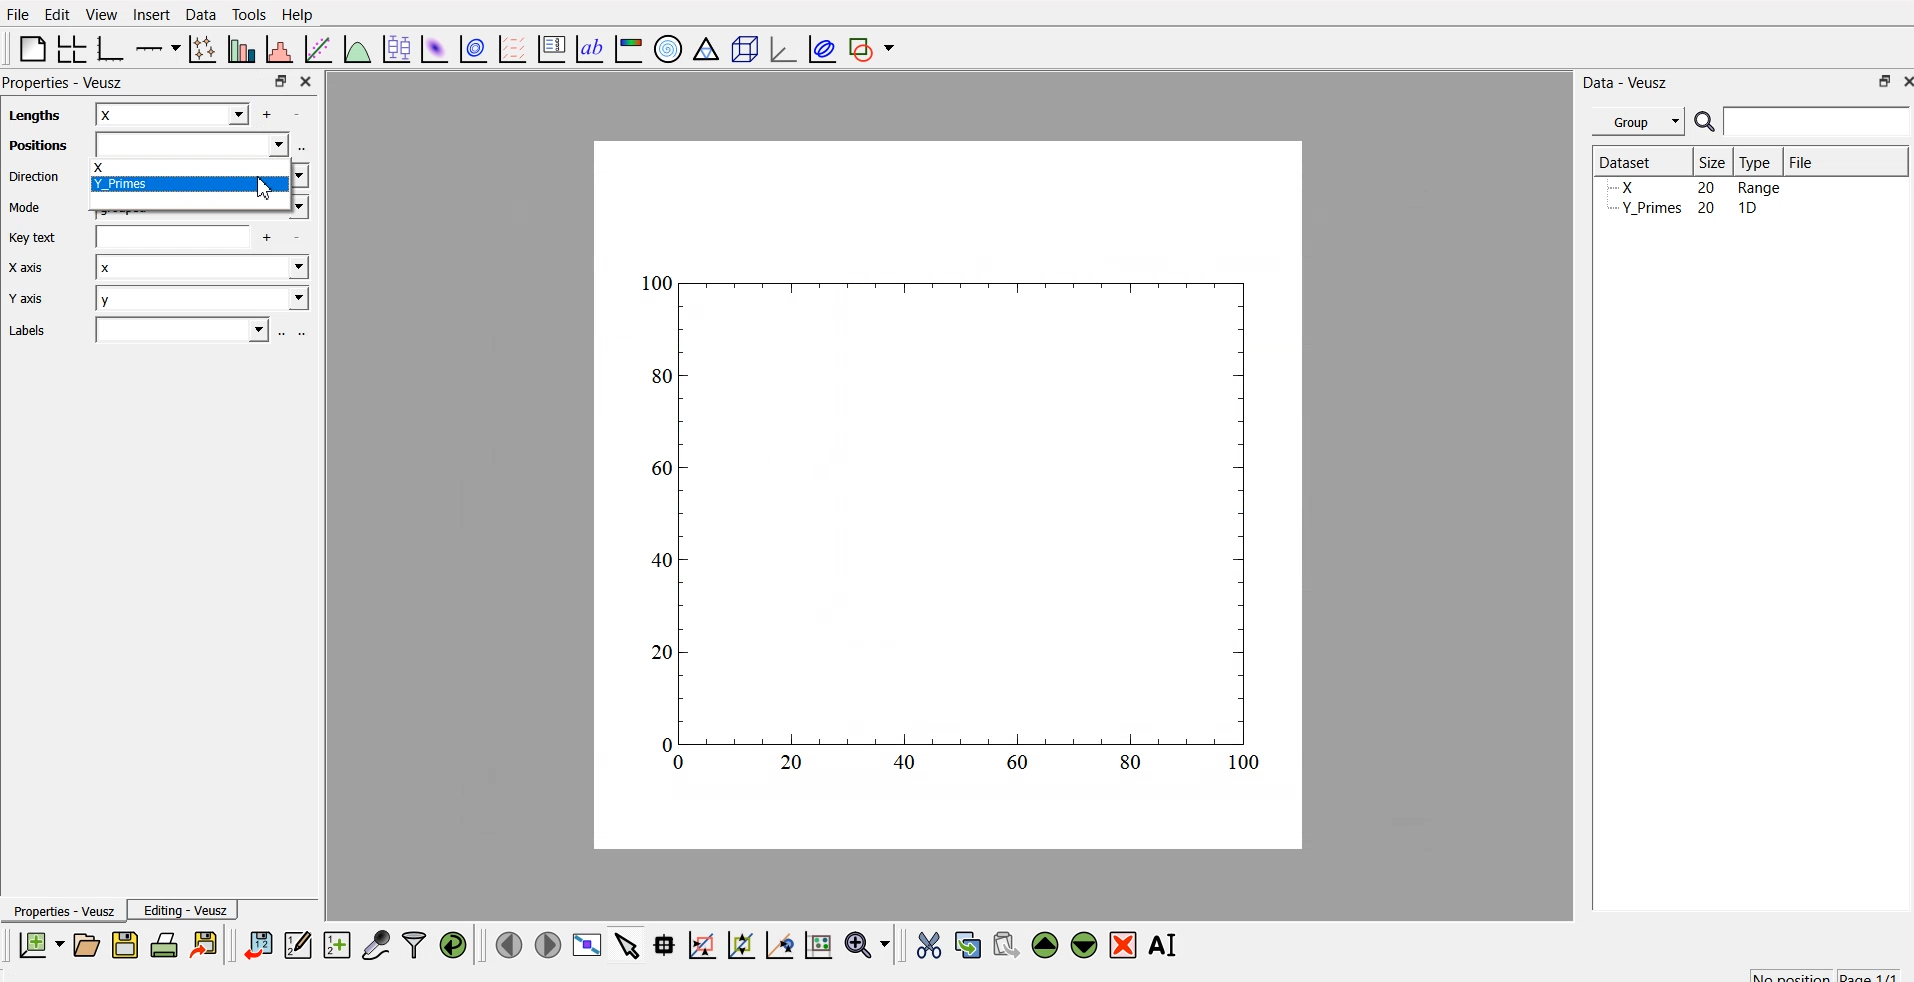 The image size is (1914, 982). What do you see at coordinates (85, 944) in the screenshot?
I see `open a document` at bounding box center [85, 944].